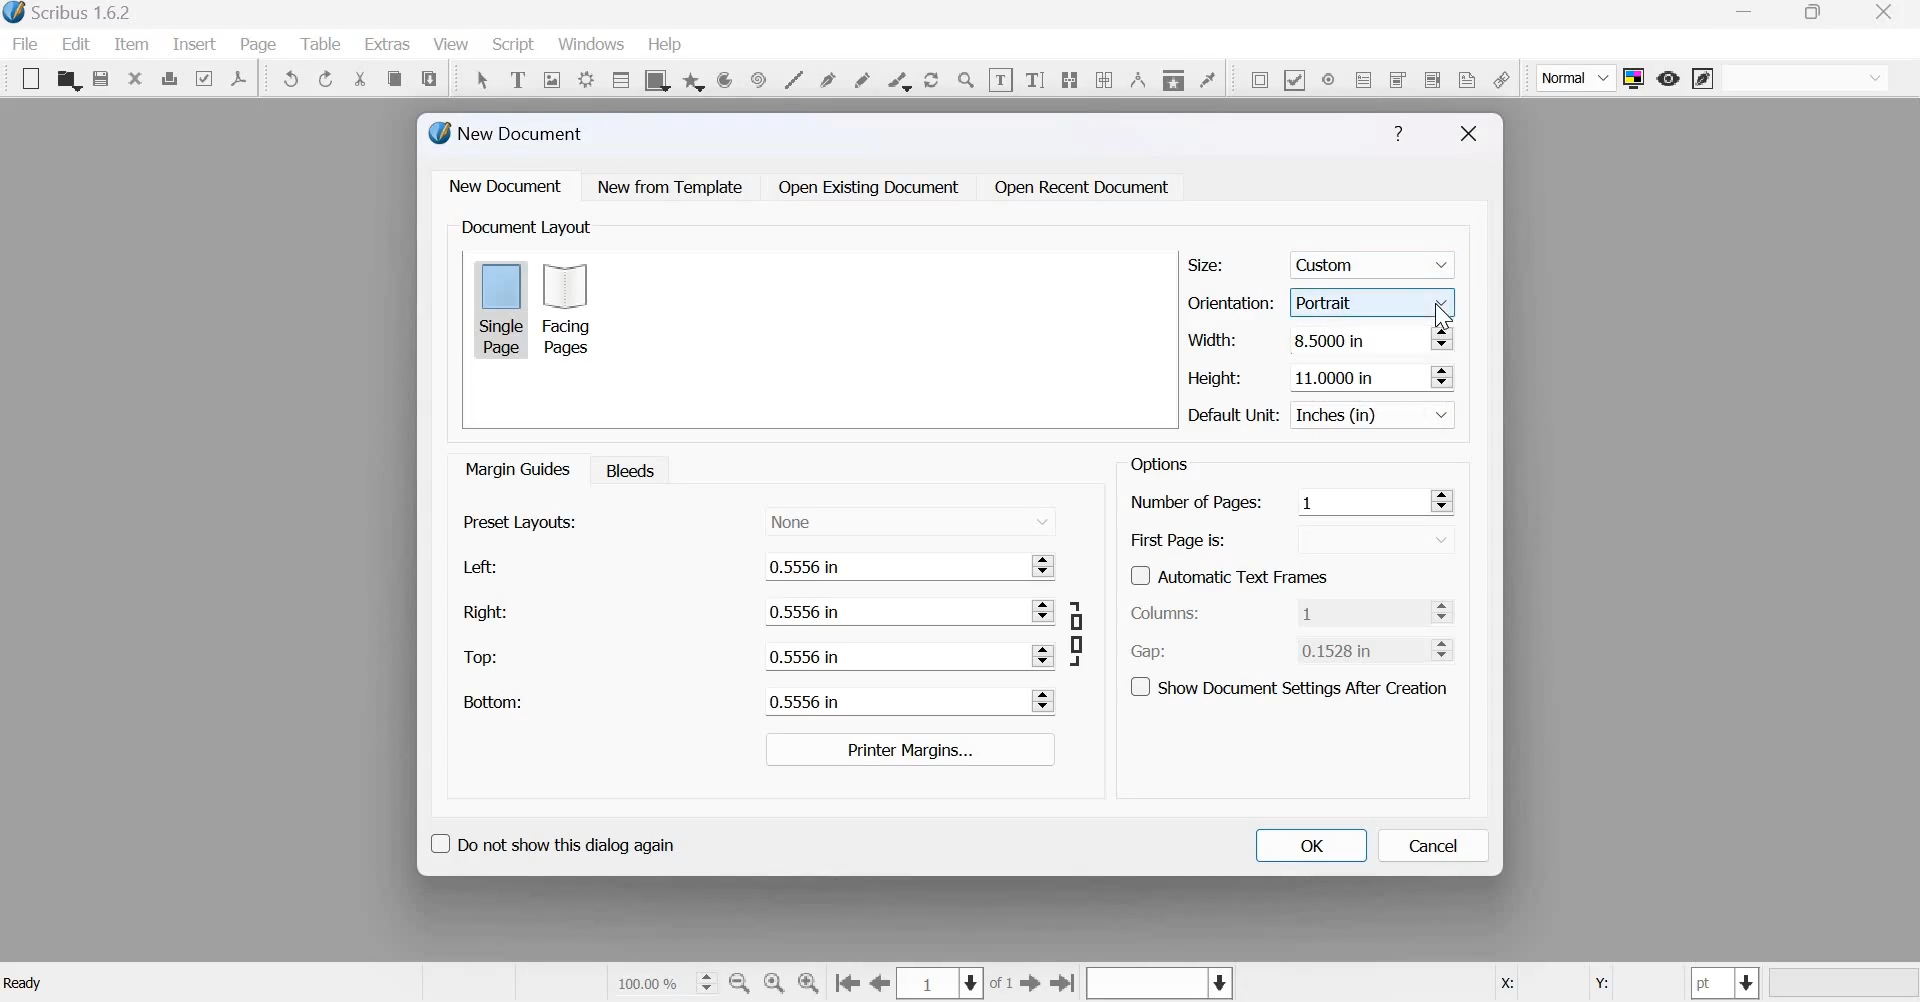 The width and height of the screenshot is (1920, 1002). What do you see at coordinates (361, 79) in the screenshot?
I see `cut` at bounding box center [361, 79].